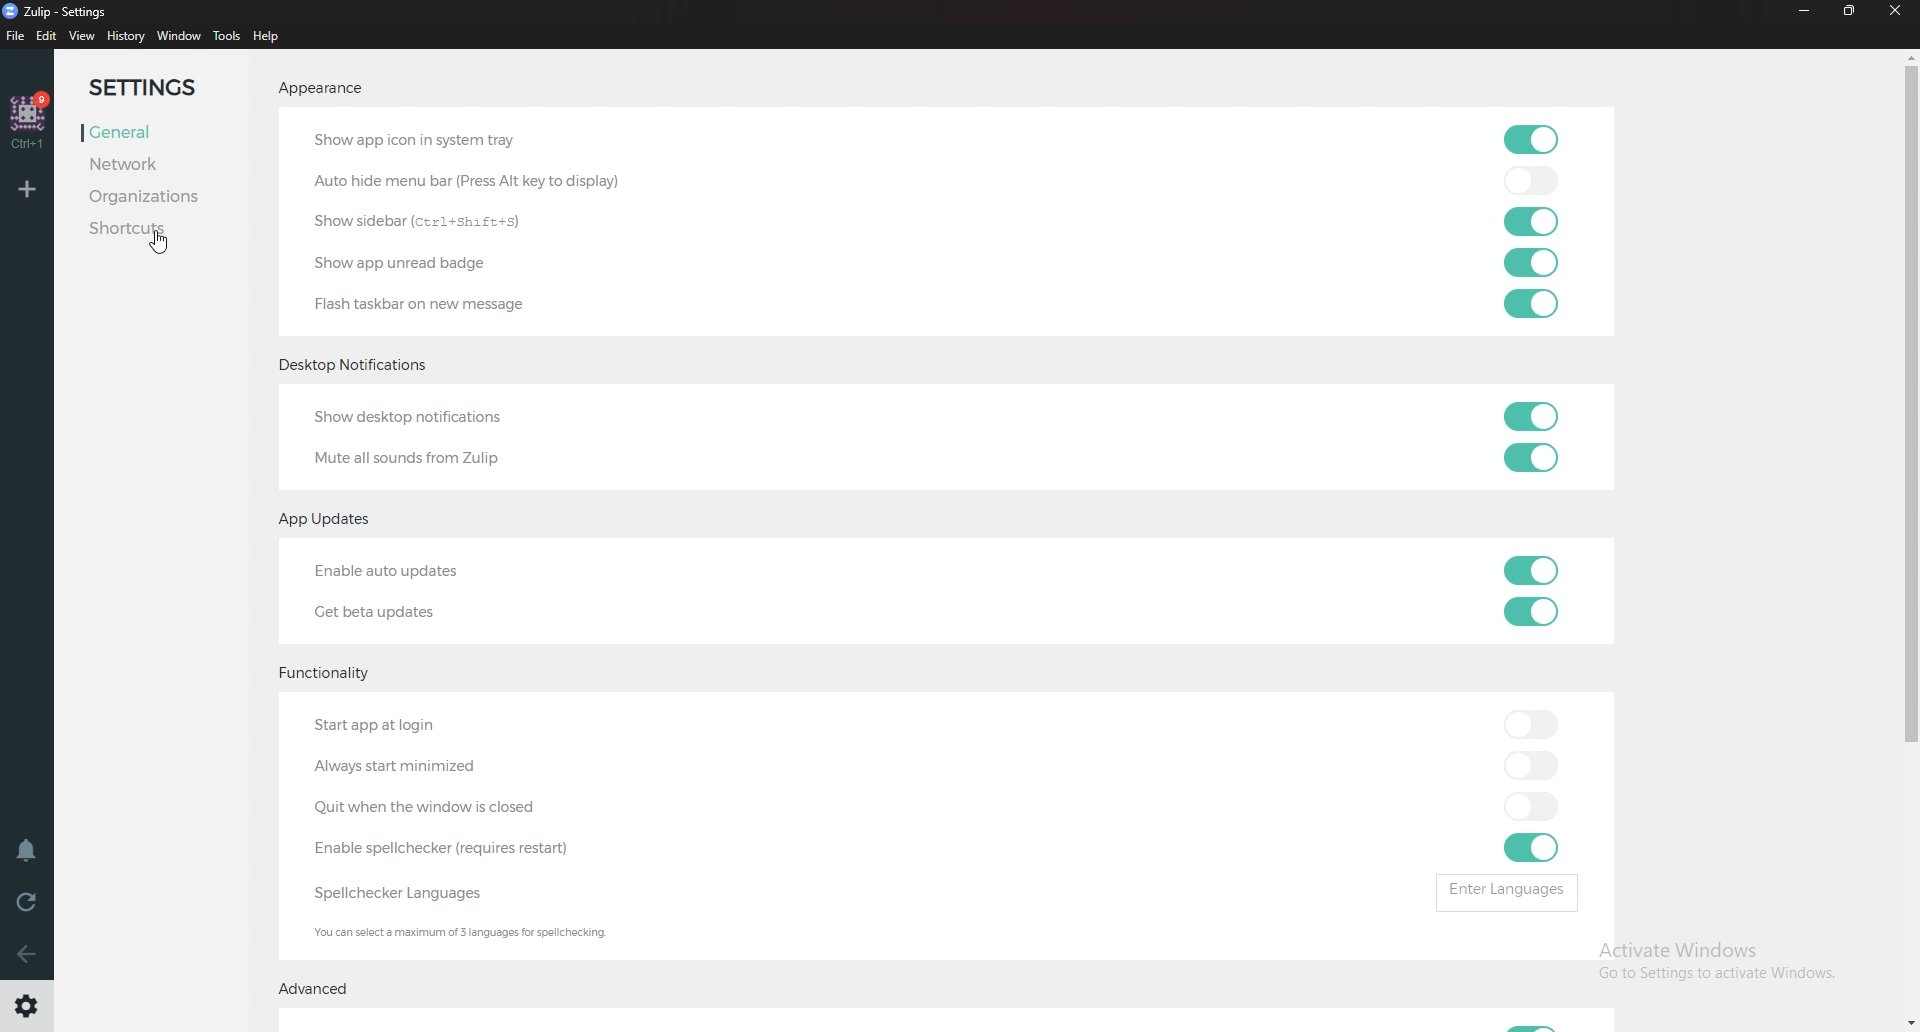  I want to click on Window, so click(182, 35).